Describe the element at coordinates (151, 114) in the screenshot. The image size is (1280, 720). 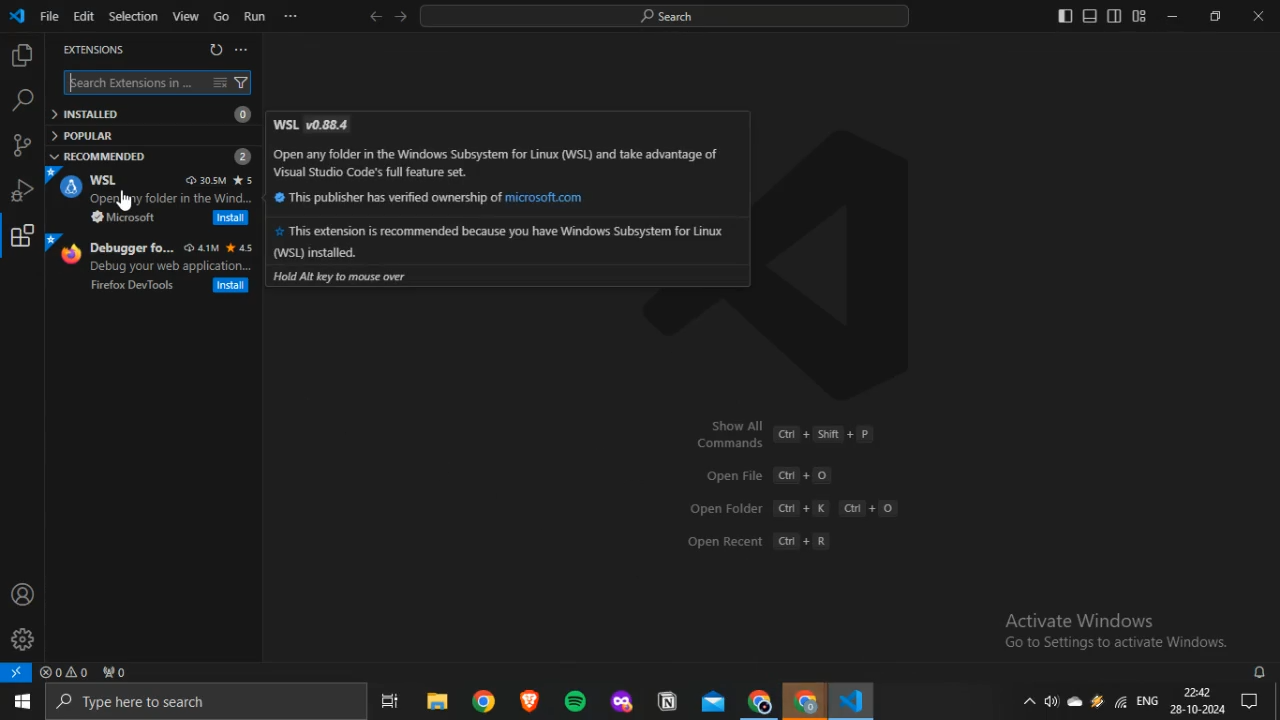
I see `INSTALLED` at that location.